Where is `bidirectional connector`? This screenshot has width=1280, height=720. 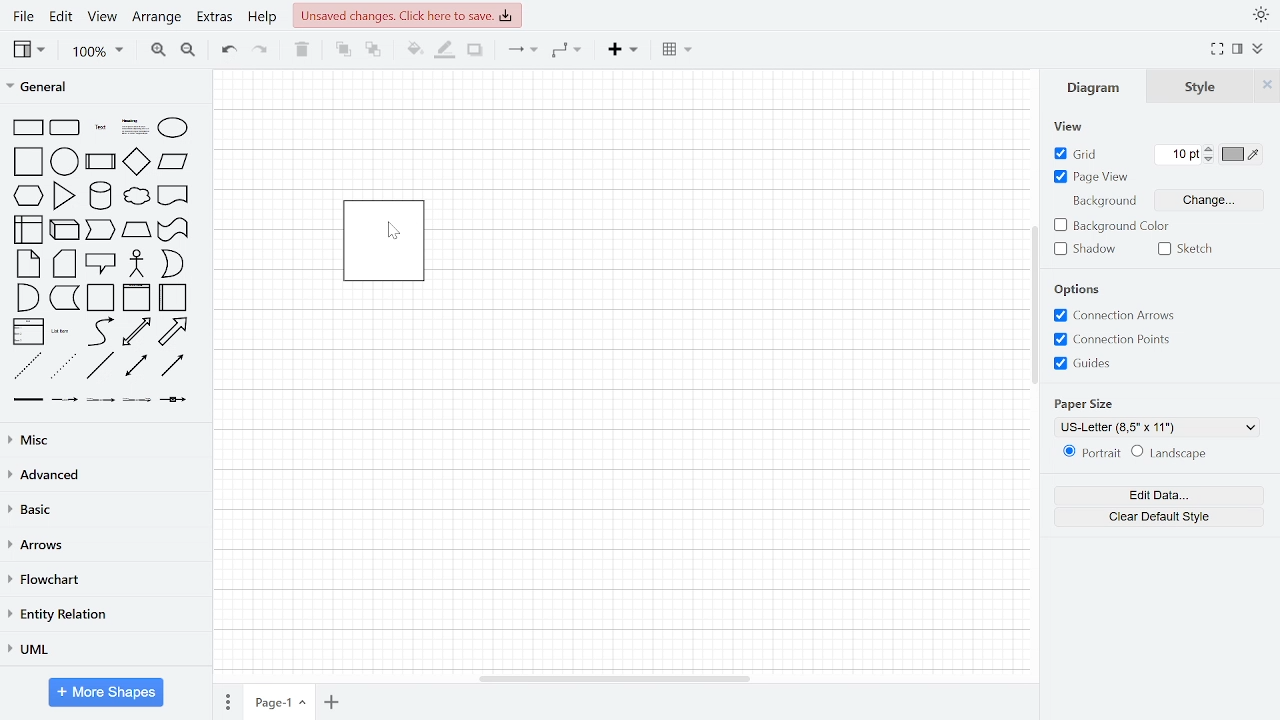
bidirectional connector is located at coordinates (137, 366).